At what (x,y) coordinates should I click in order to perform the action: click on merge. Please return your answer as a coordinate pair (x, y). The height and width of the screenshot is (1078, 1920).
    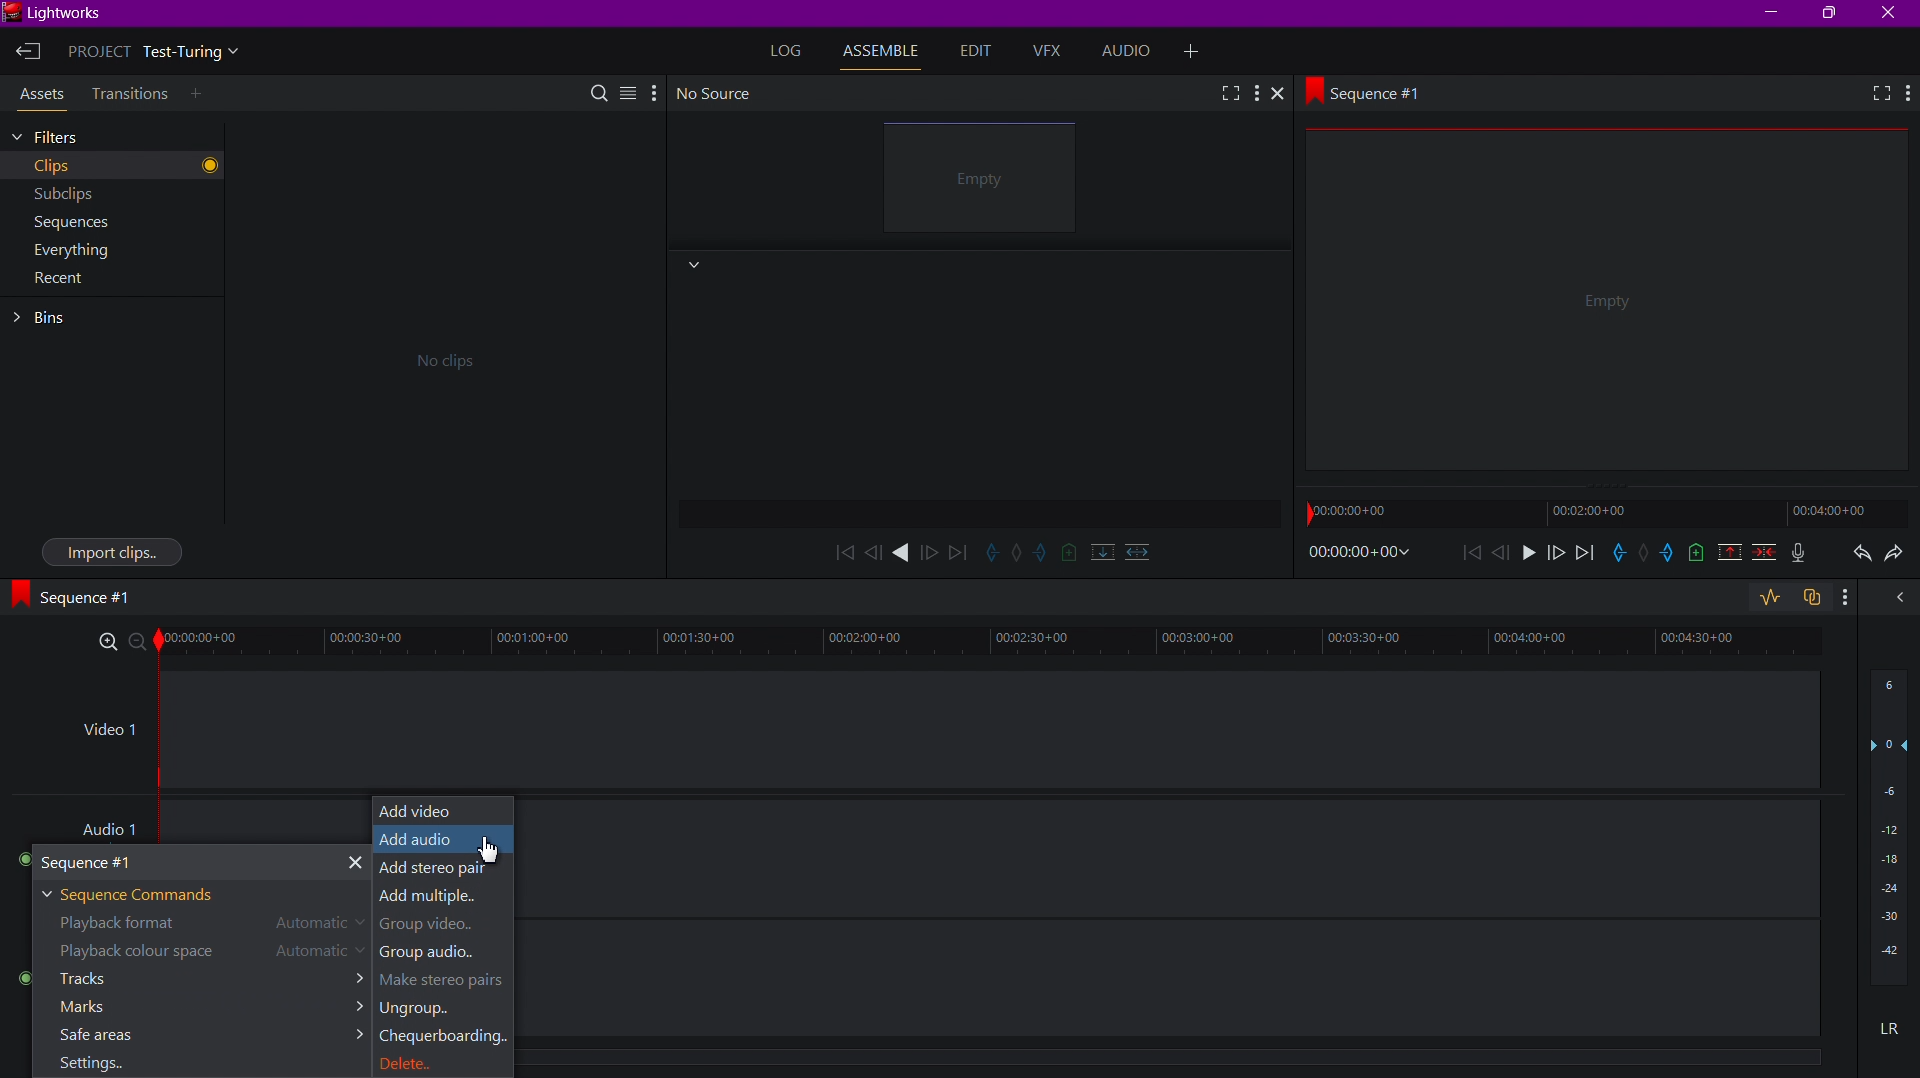
    Looking at the image, I should click on (1760, 555).